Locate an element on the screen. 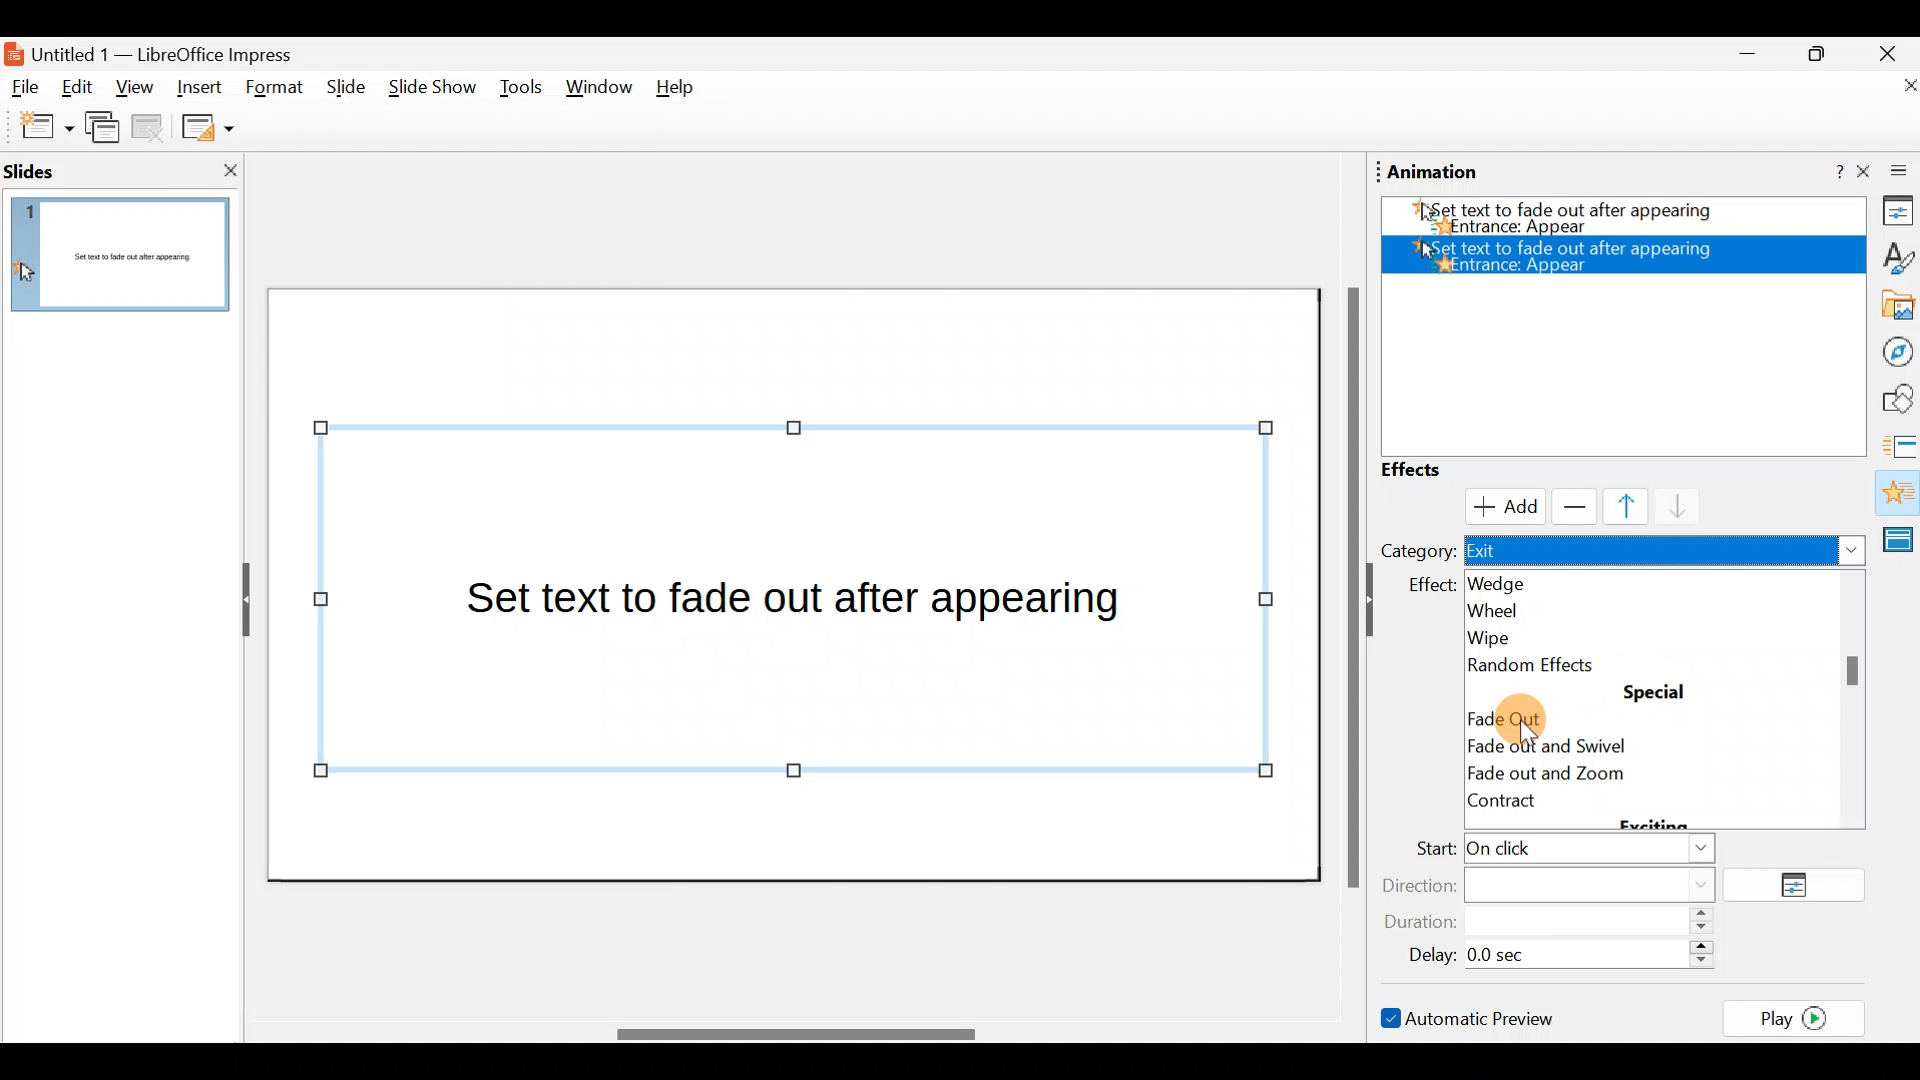 Image resolution: width=1920 pixels, height=1080 pixels. Duration is located at coordinates (1555, 923).